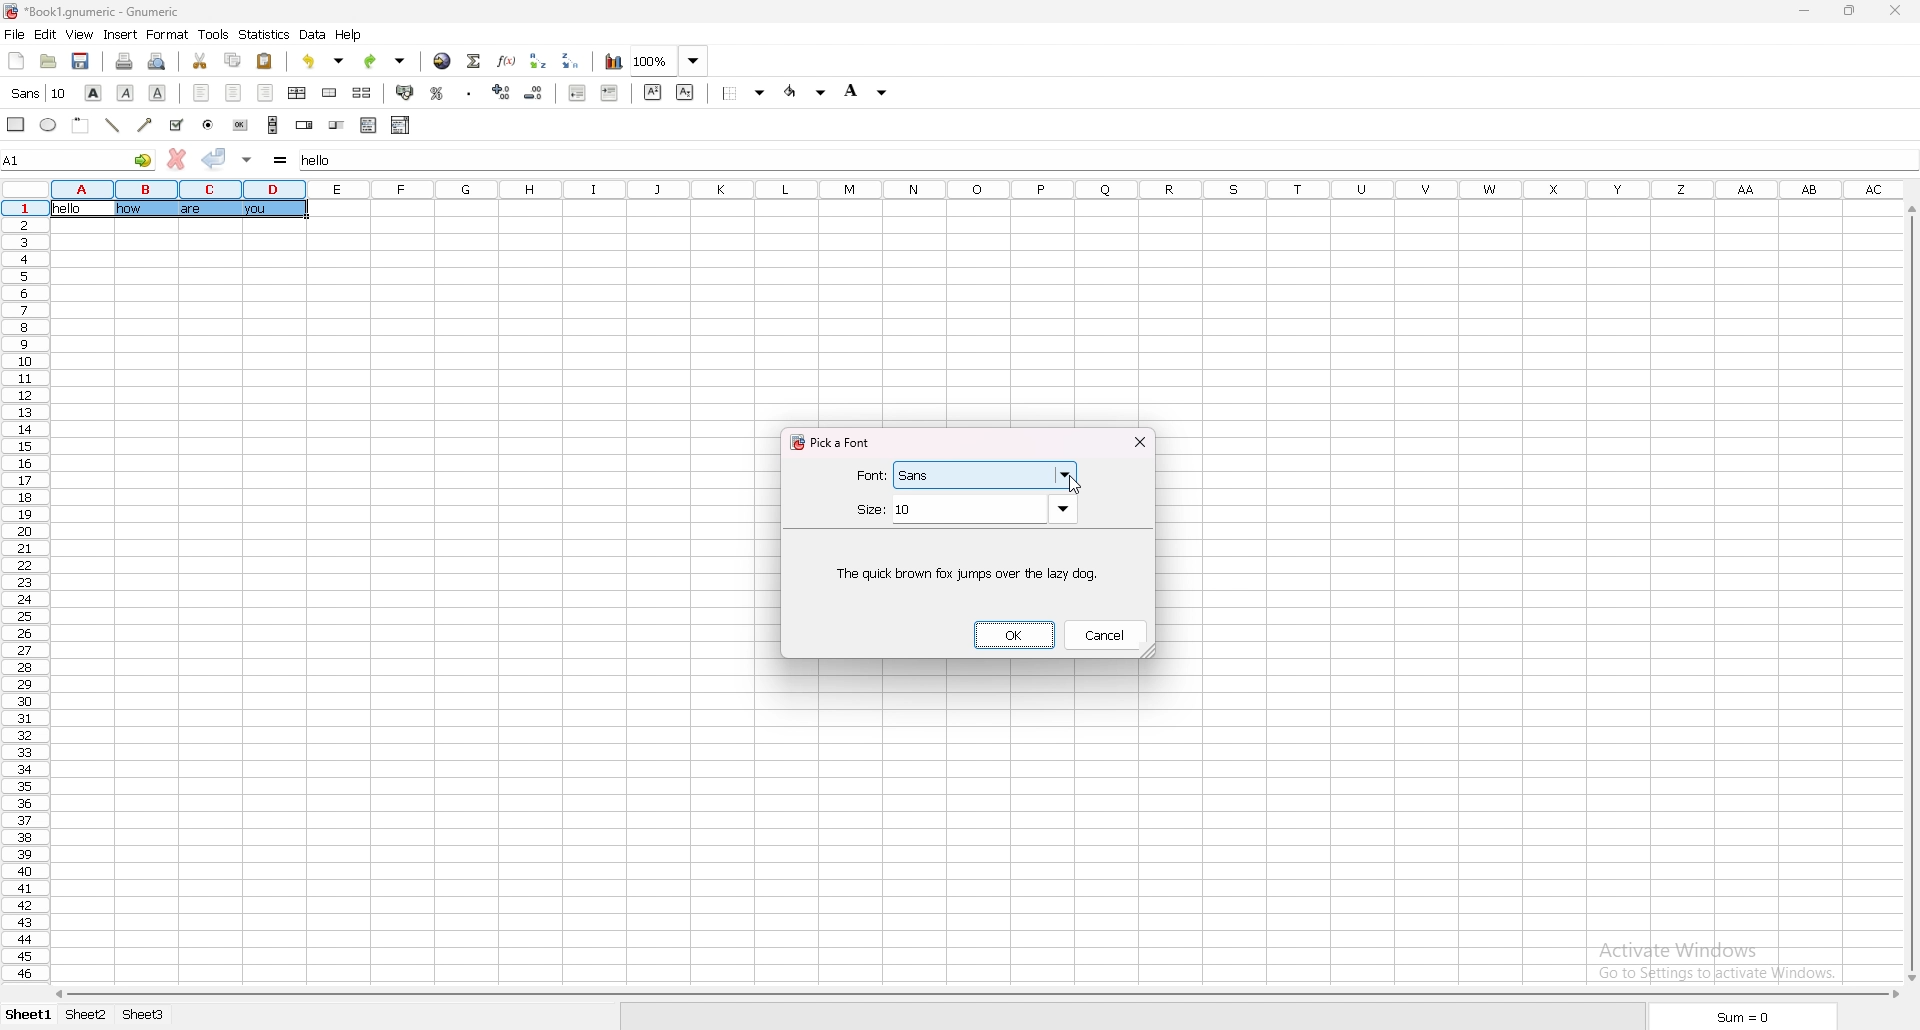 The width and height of the screenshot is (1920, 1030). I want to click on ok, so click(1015, 634).